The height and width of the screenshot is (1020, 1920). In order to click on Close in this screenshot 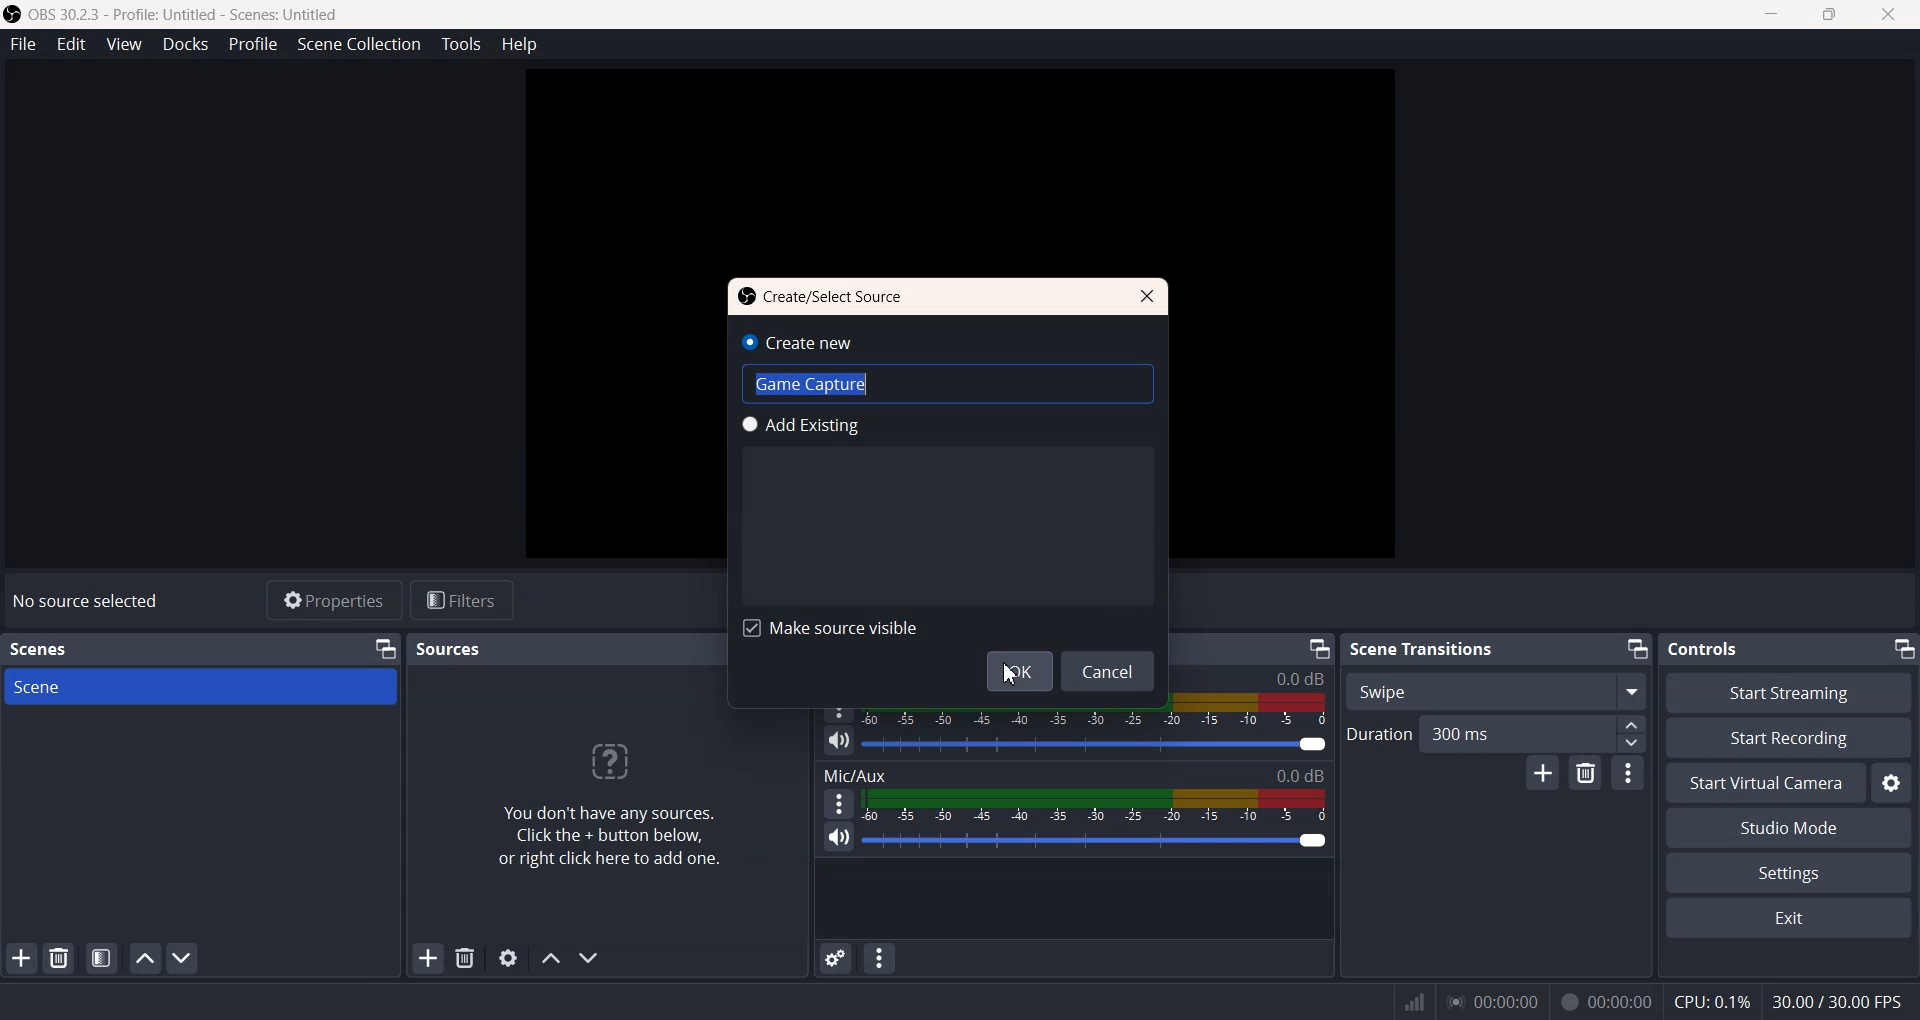, I will do `click(1888, 15)`.